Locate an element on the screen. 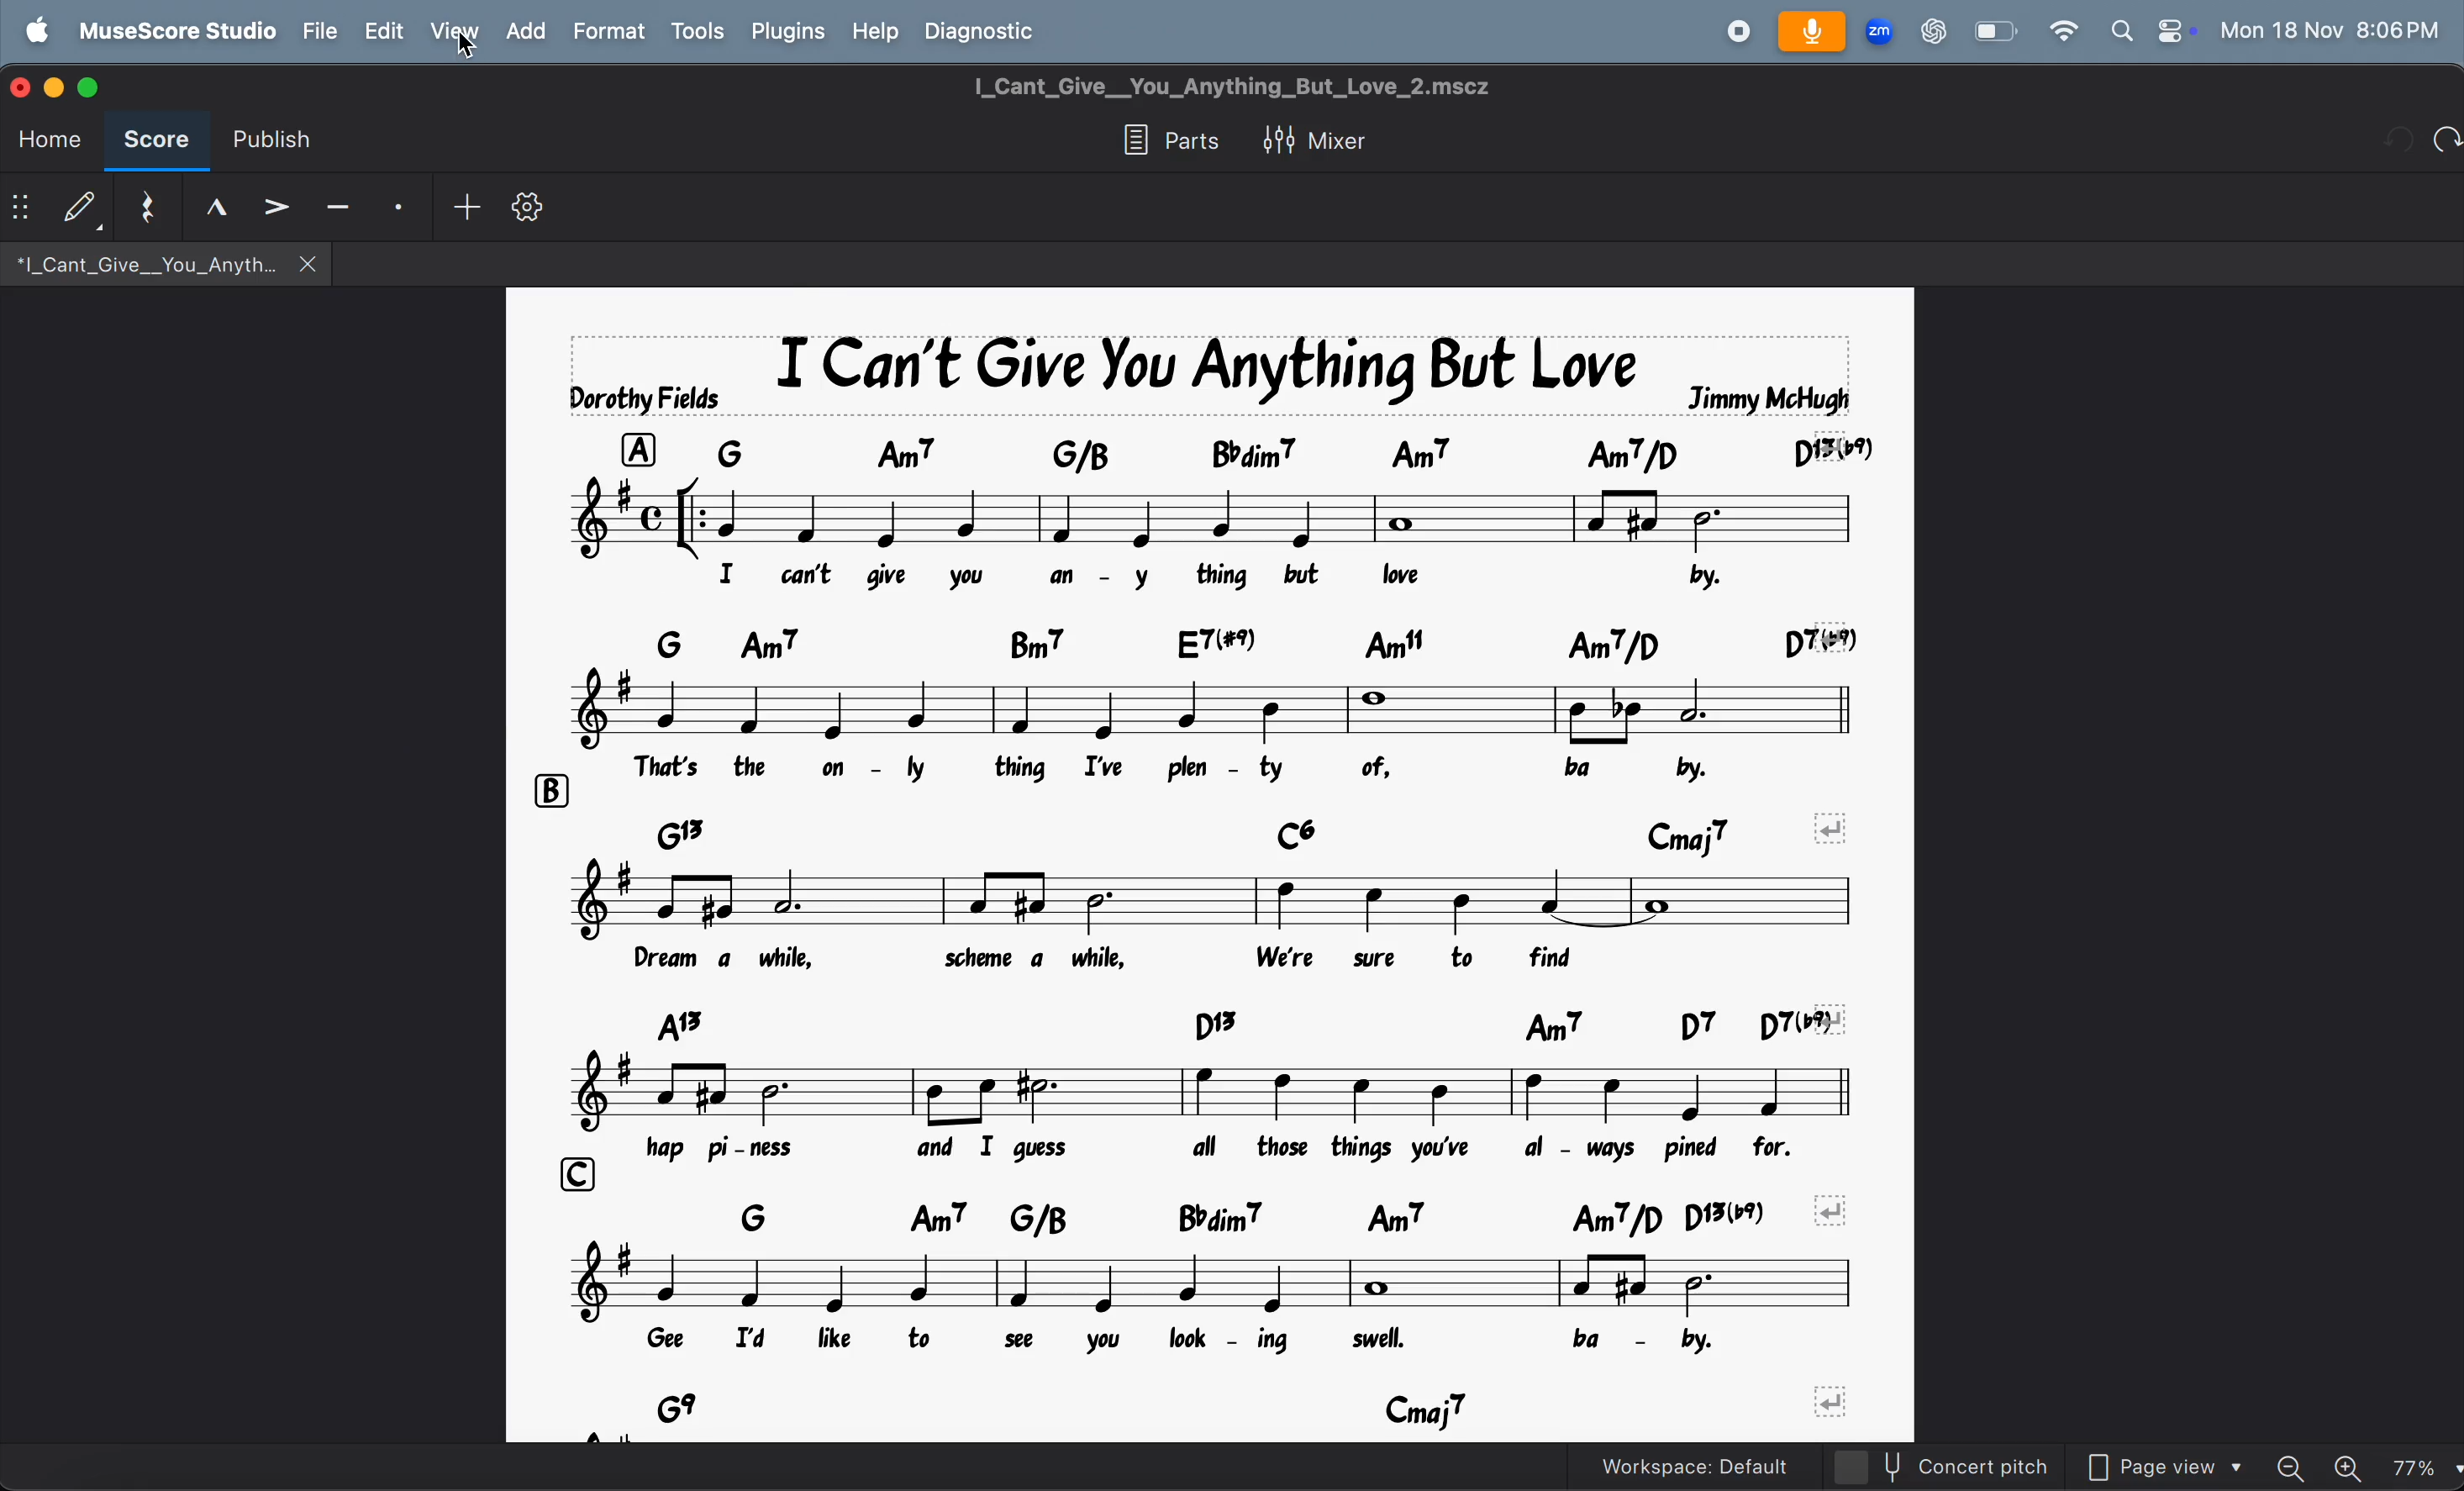  notes is located at coordinates (1206, 518).